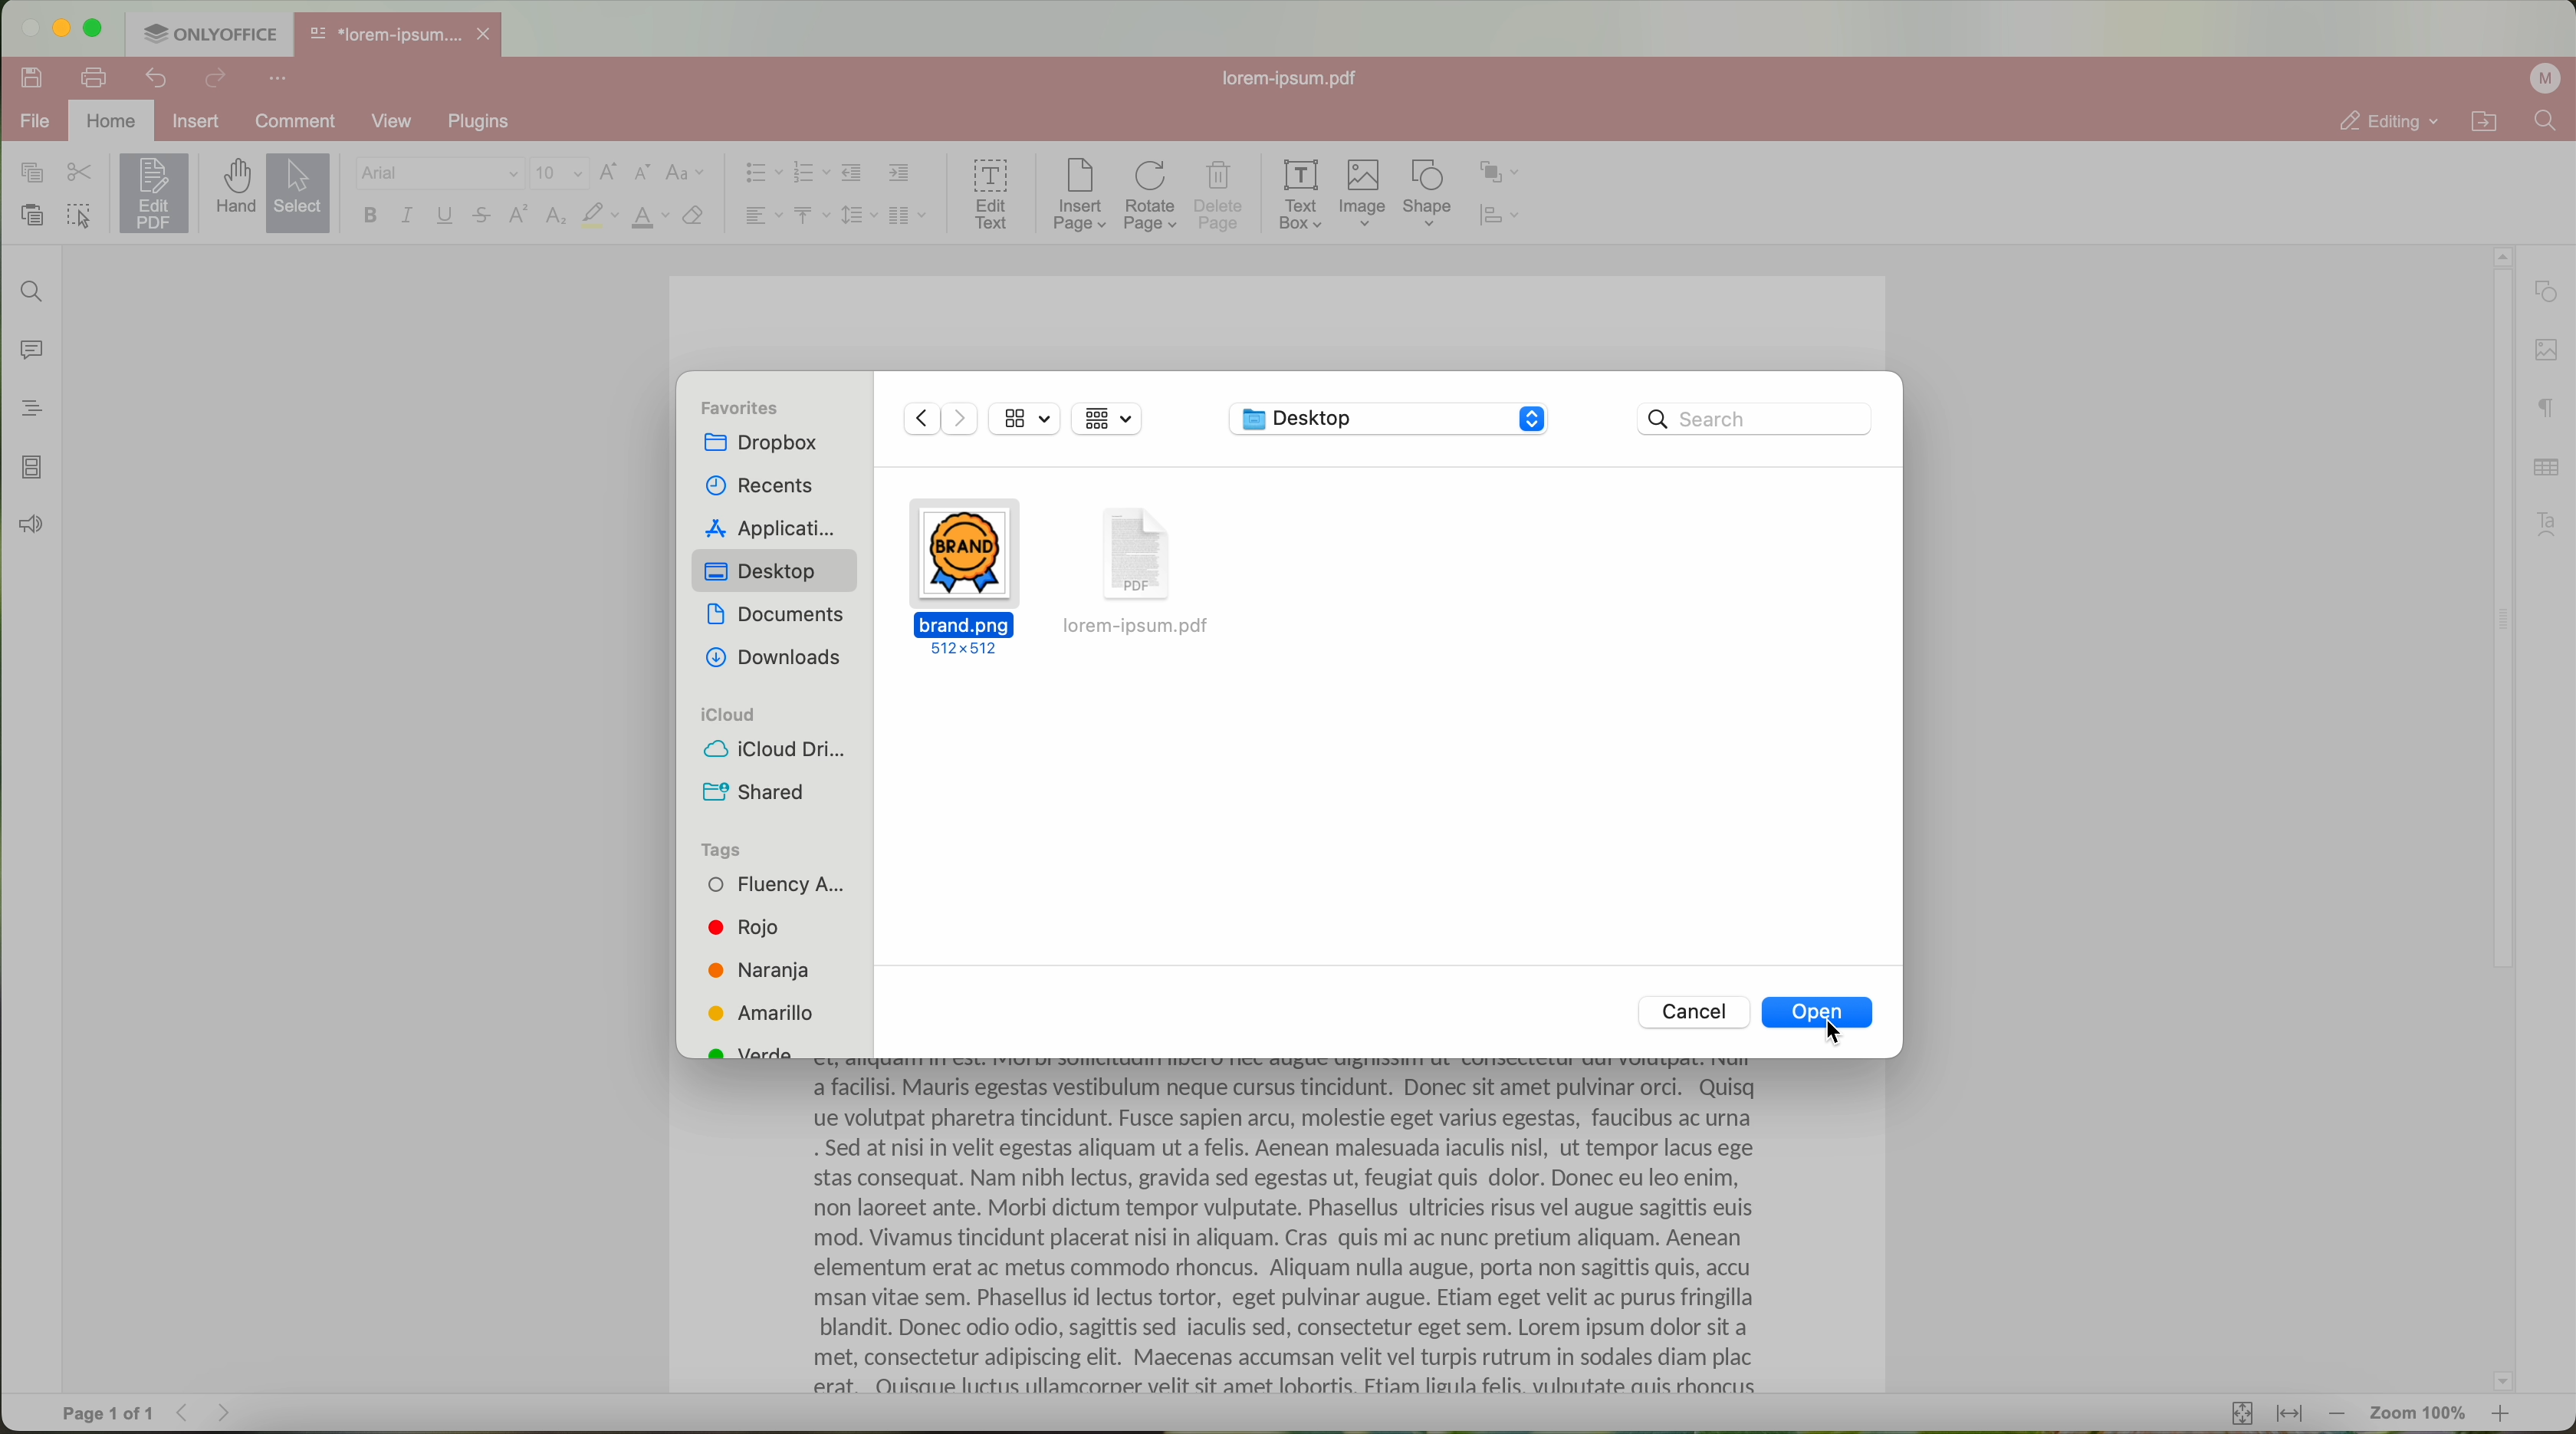 This screenshot has height=1434, width=2576. What do you see at coordinates (384, 30) in the screenshot?
I see `*lorem-ipsum....` at bounding box center [384, 30].